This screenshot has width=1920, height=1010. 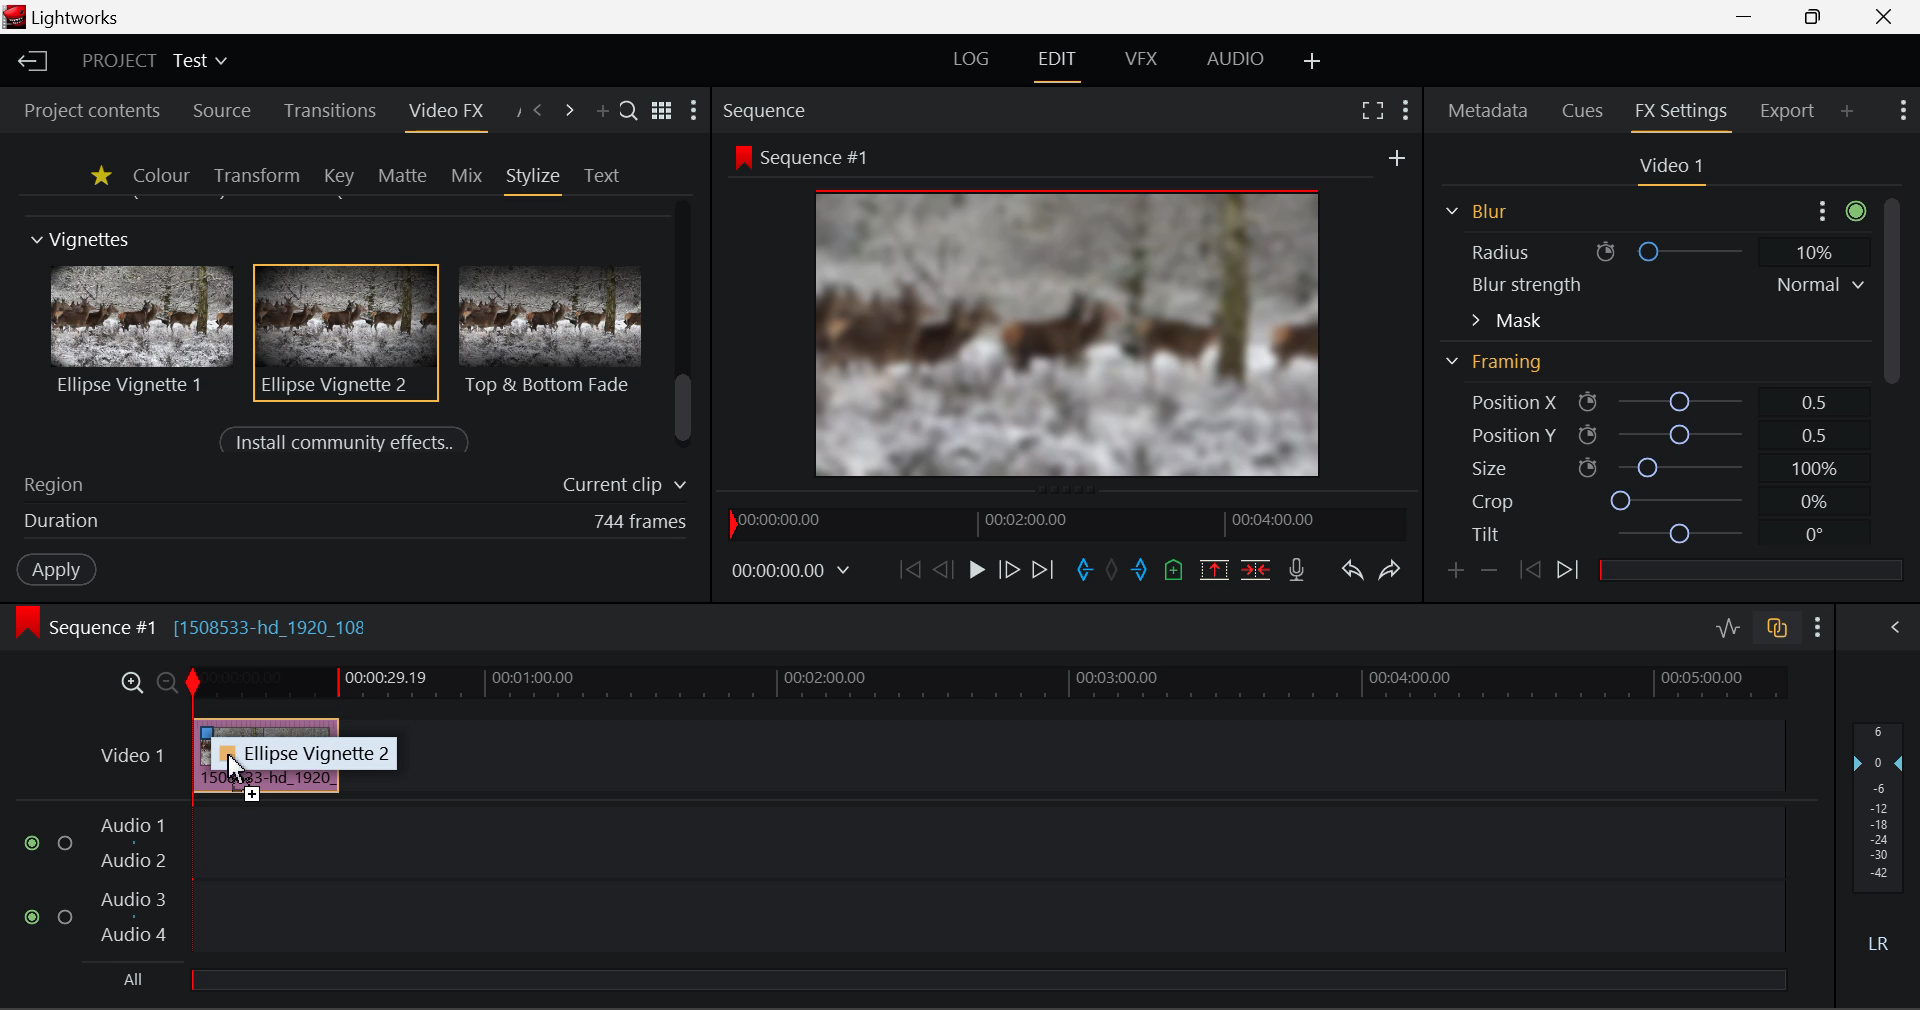 What do you see at coordinates (1507, 320) in the screenshot?
I see `Mask` at bounding box center [1507, 320].